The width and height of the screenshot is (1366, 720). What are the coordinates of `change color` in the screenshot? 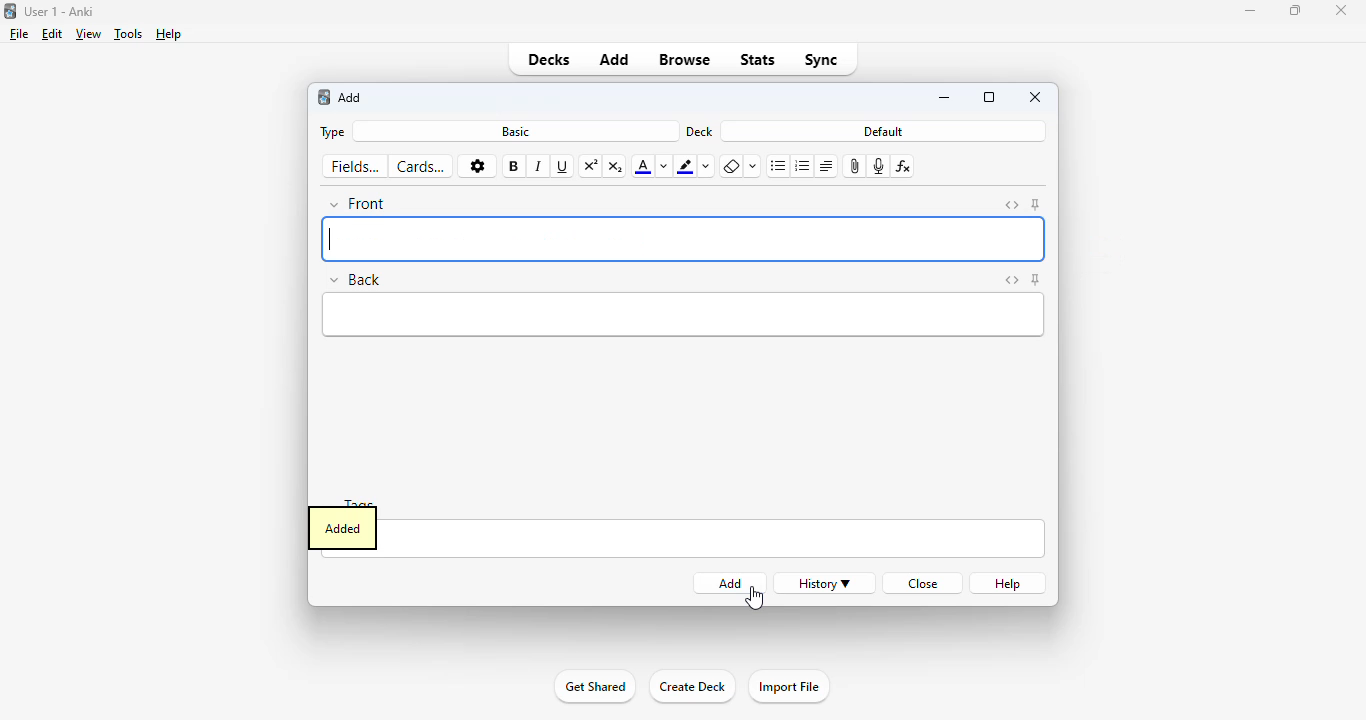 It's located at (707, 166).